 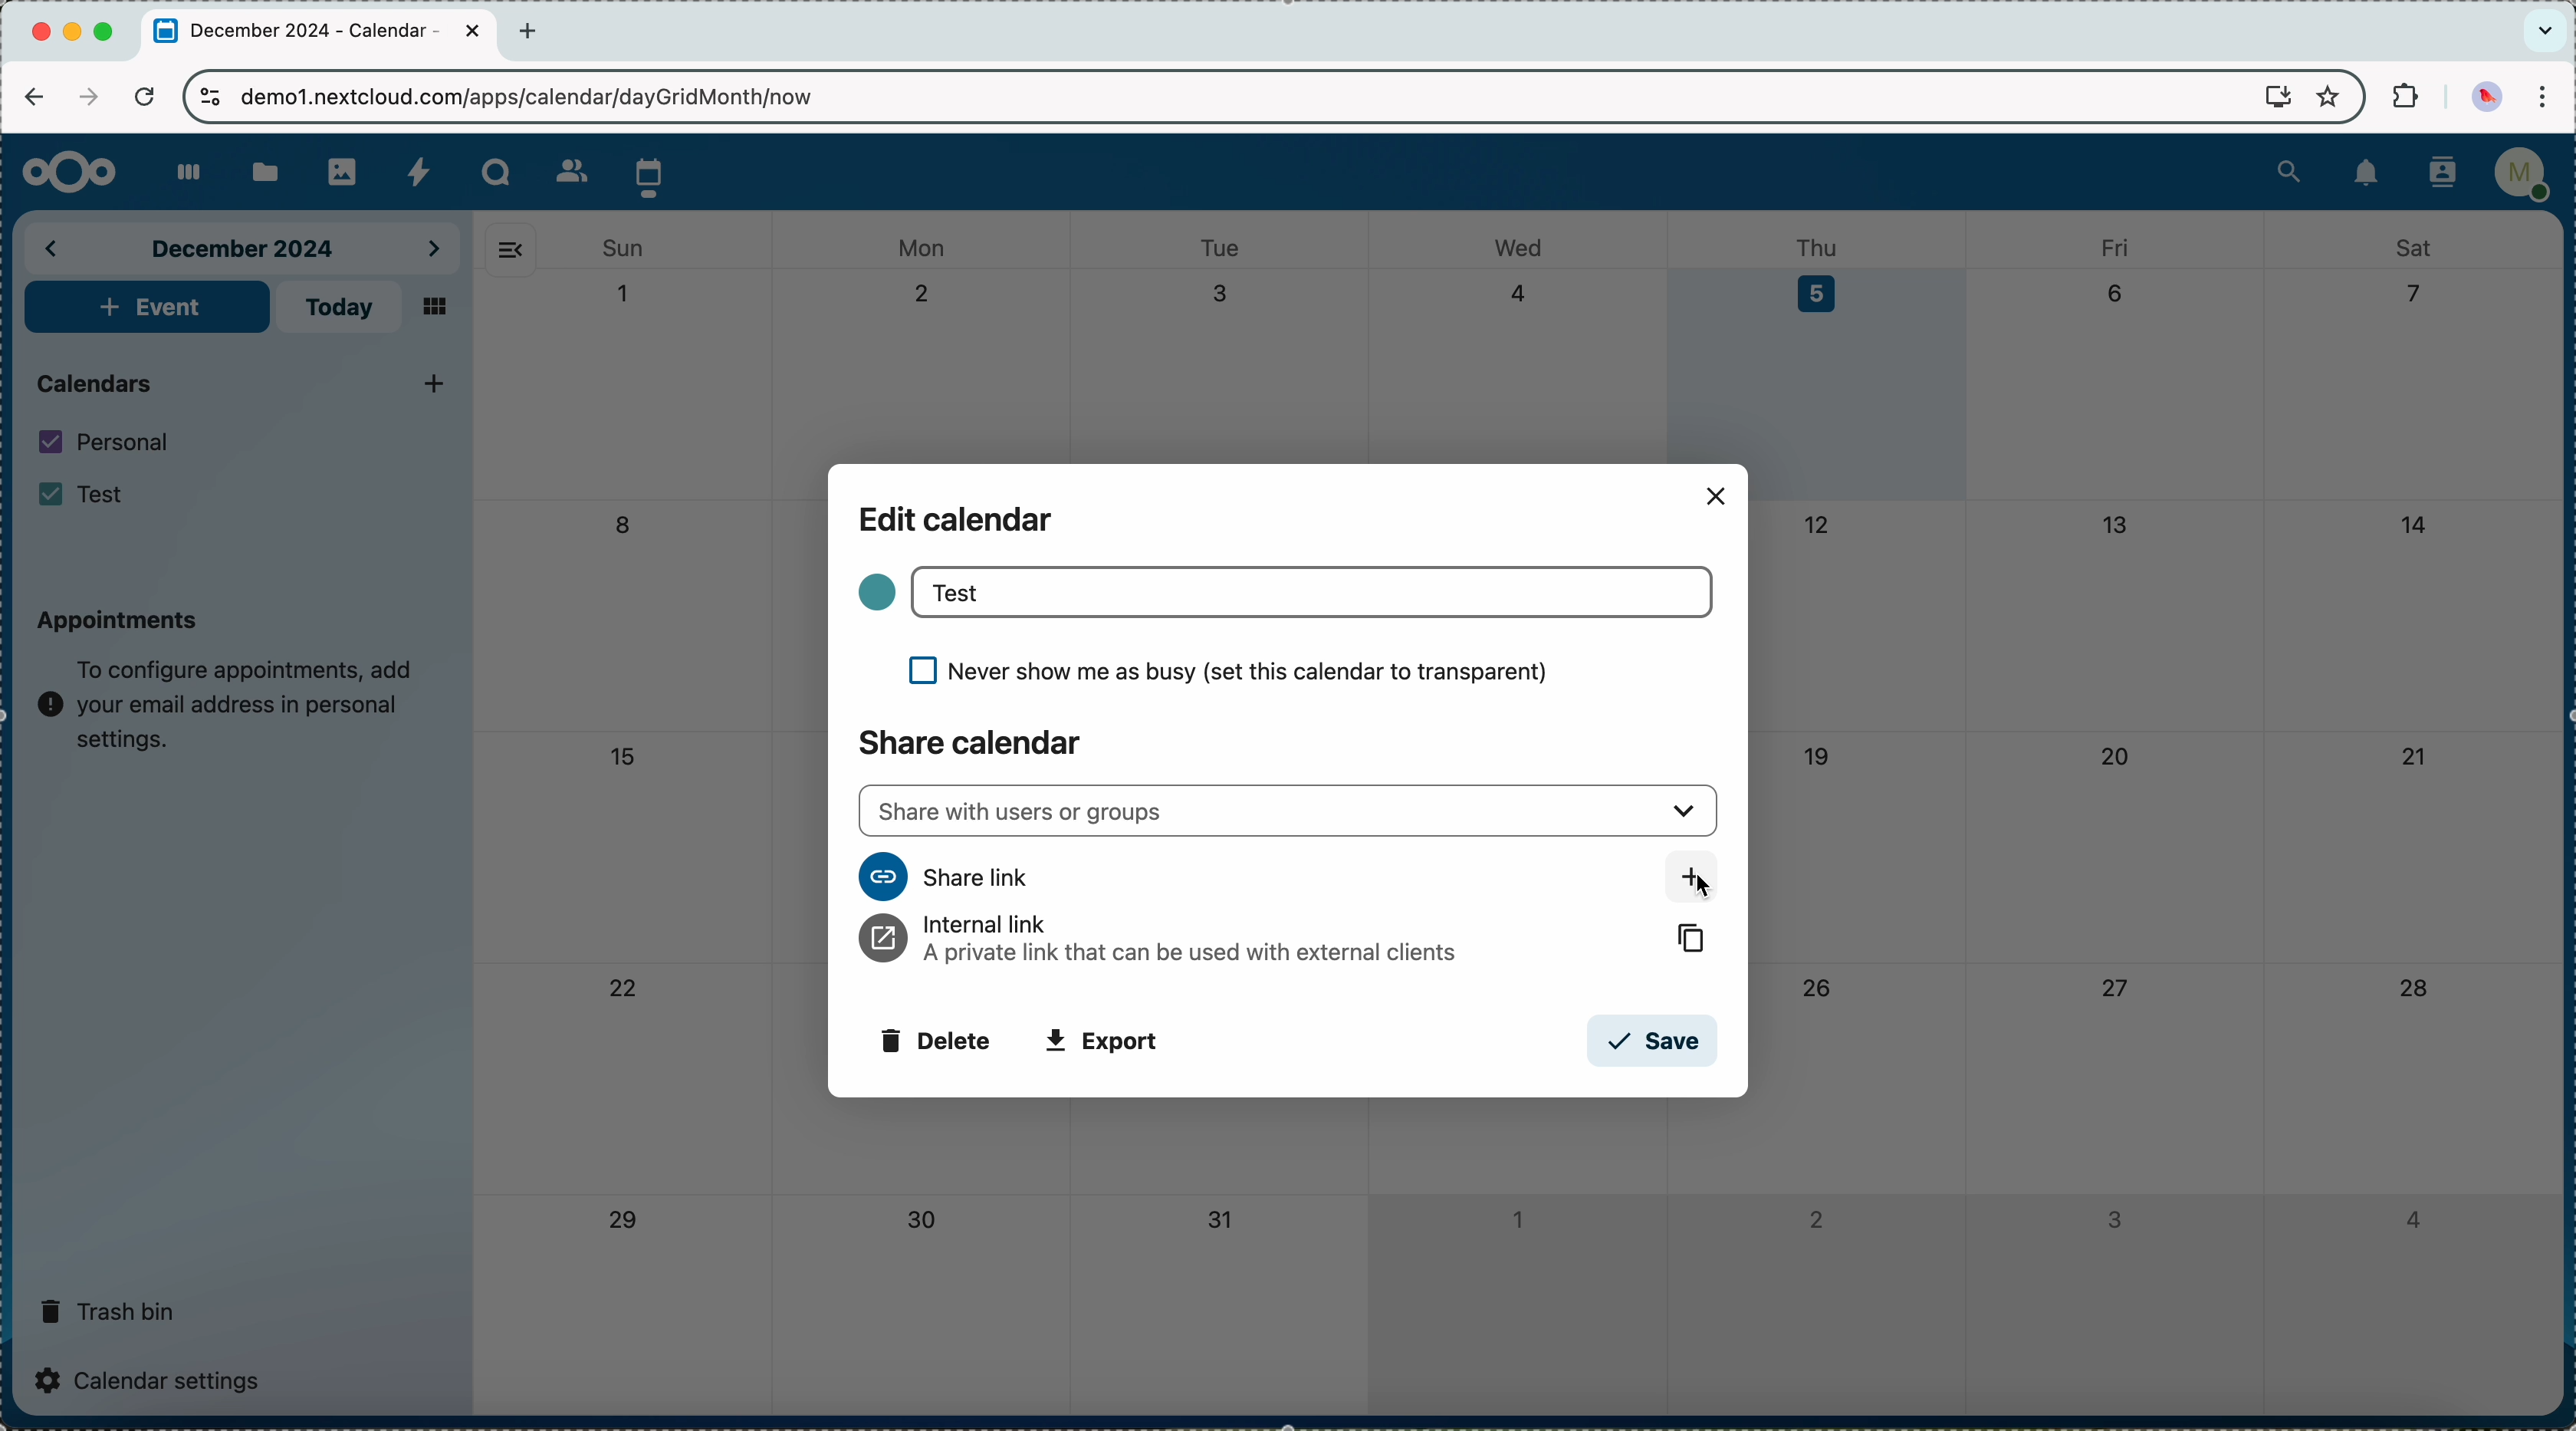 What do you see at coordinates (2413, 756) in the screenshot?
I see `21` at bounding box center [2413, 756].